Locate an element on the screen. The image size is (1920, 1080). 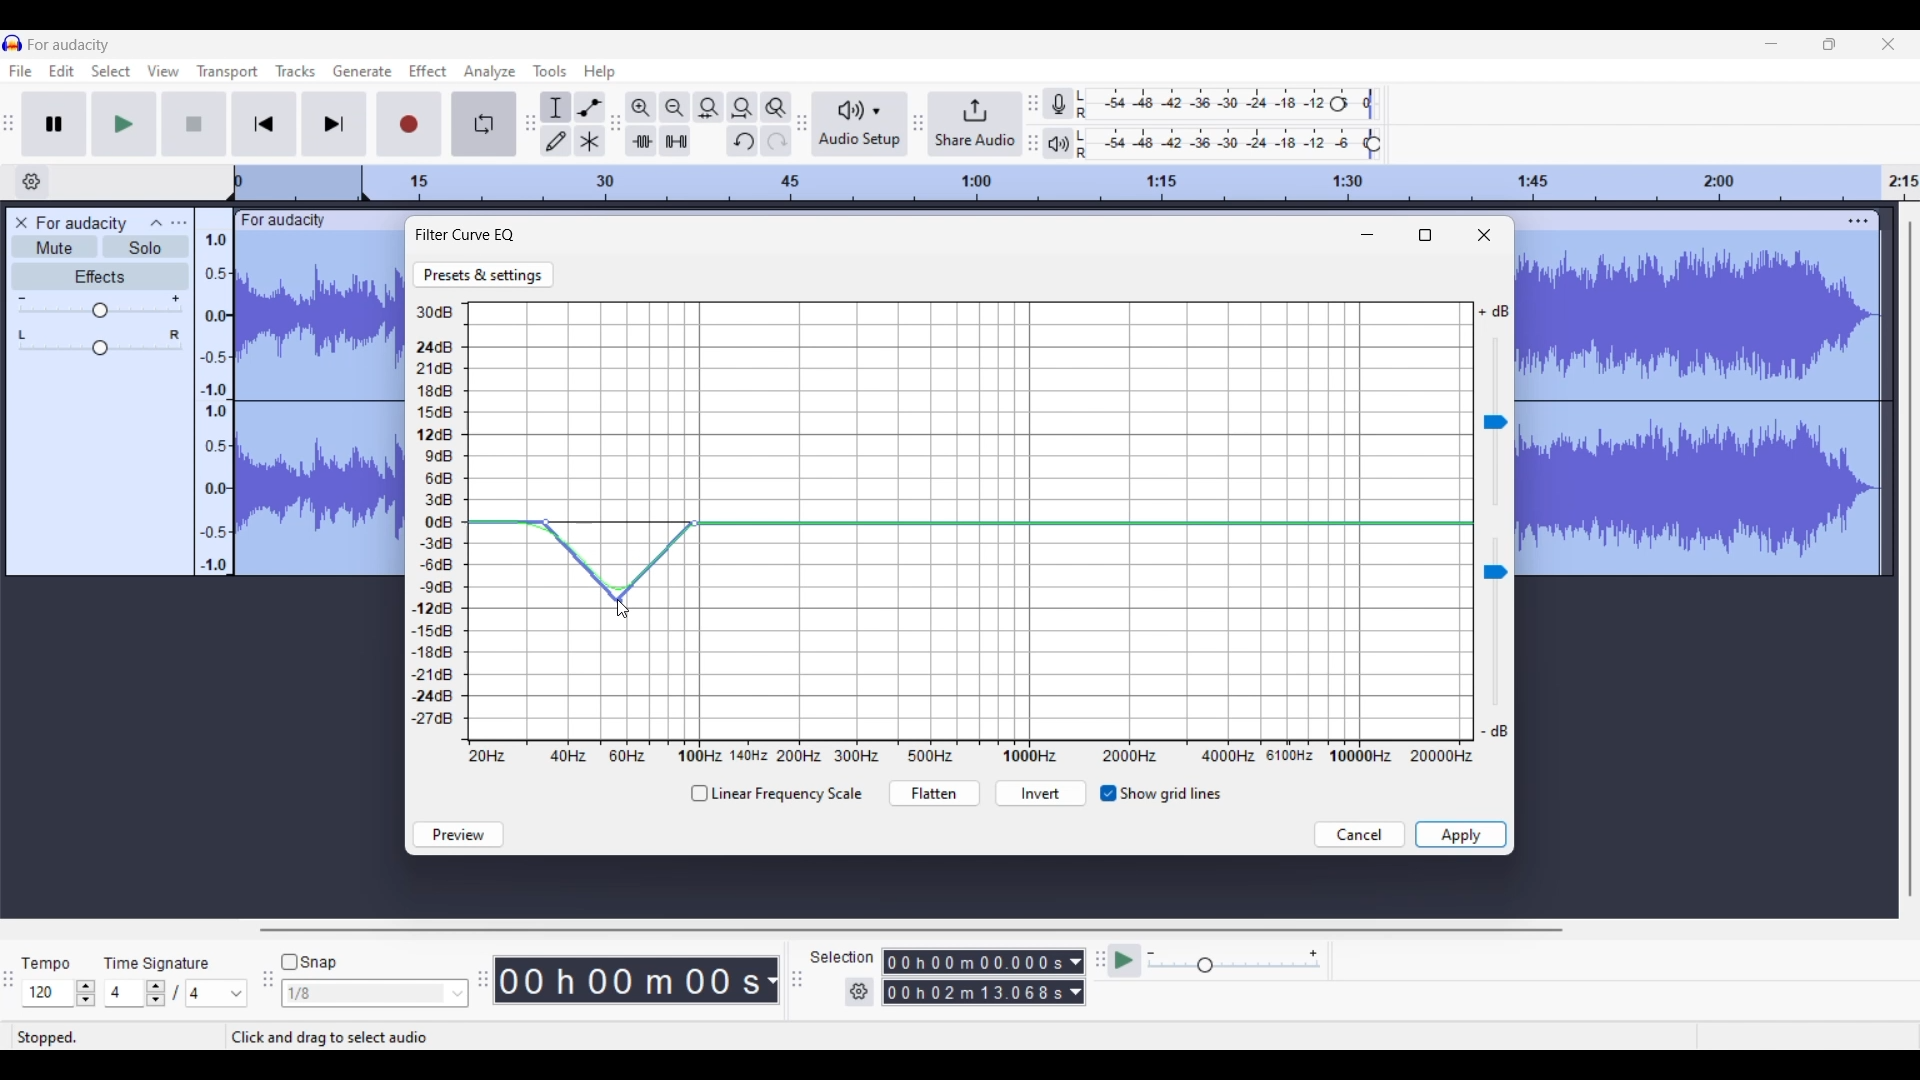
Recording level is located at coordinates (1206, 104).